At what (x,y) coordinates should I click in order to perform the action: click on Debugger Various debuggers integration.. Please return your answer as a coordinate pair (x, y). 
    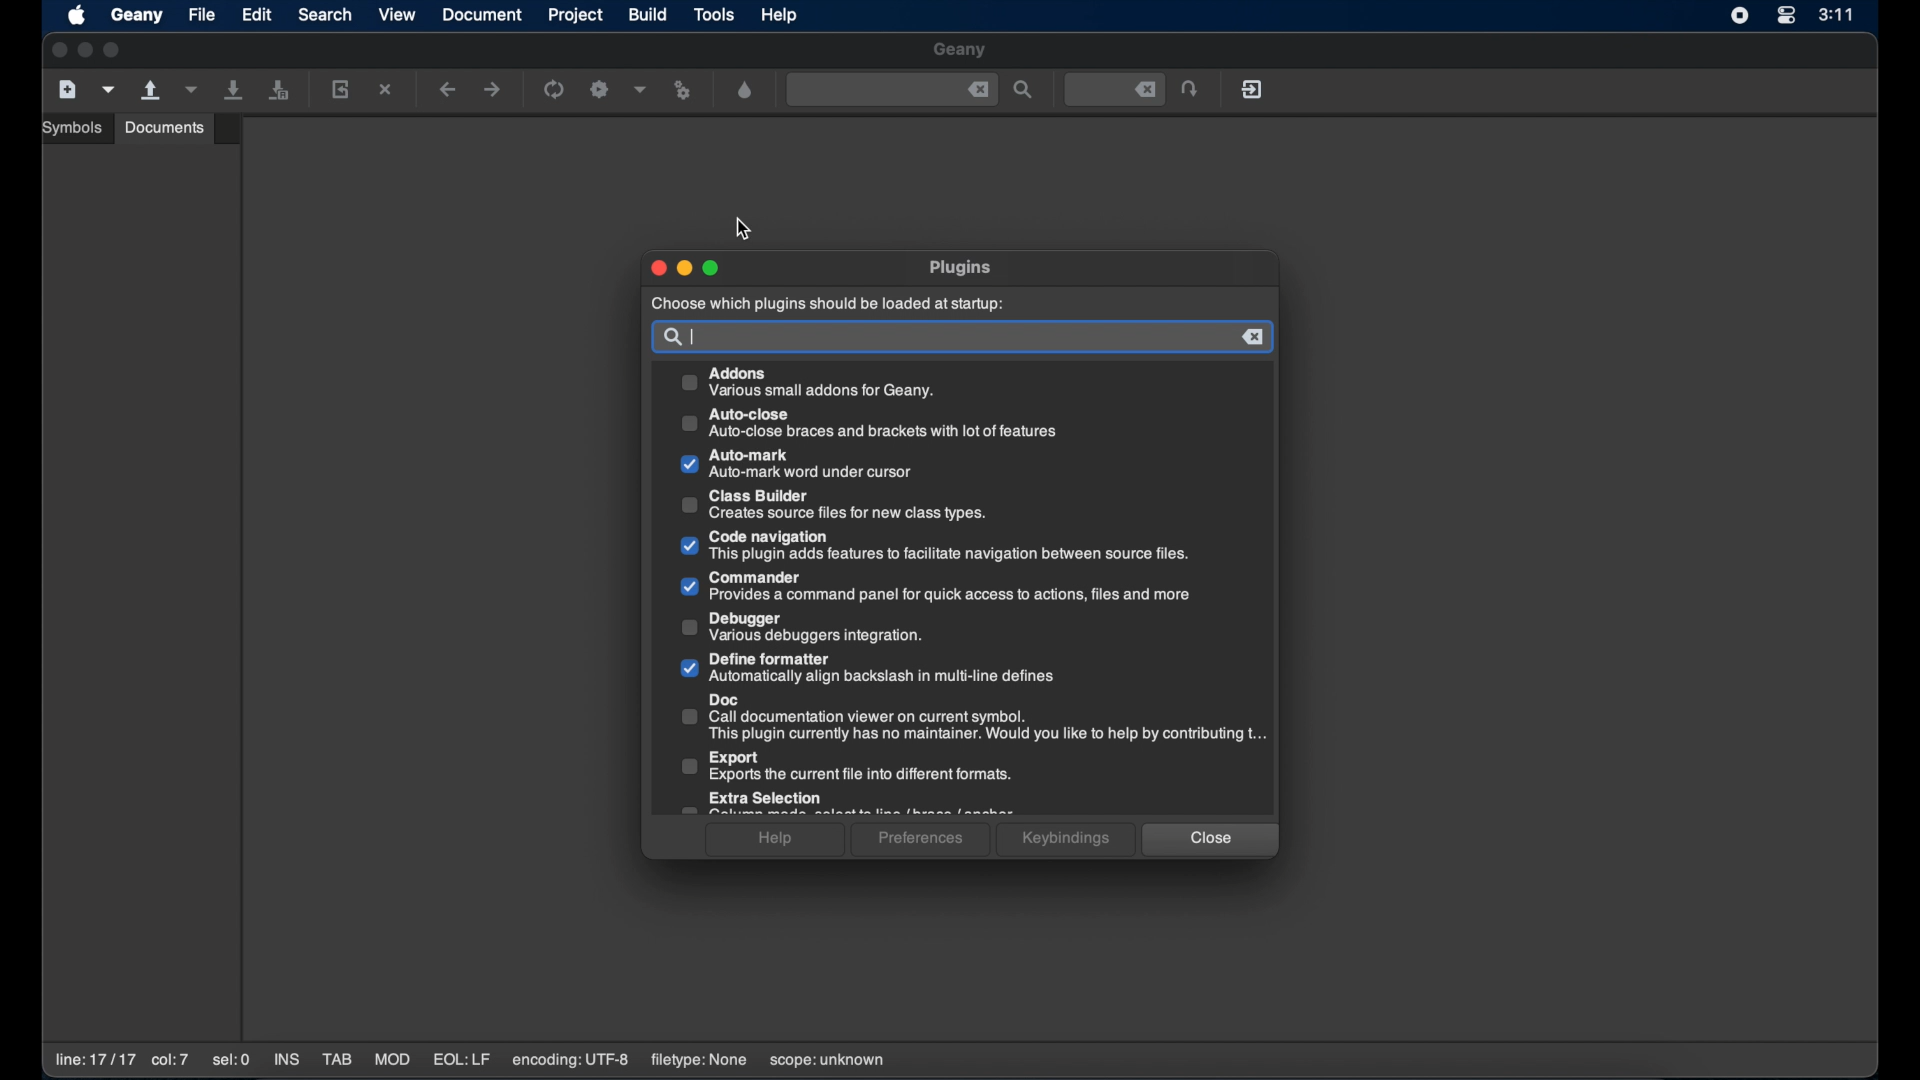
    Looking at the image, I should click on (810, 627).